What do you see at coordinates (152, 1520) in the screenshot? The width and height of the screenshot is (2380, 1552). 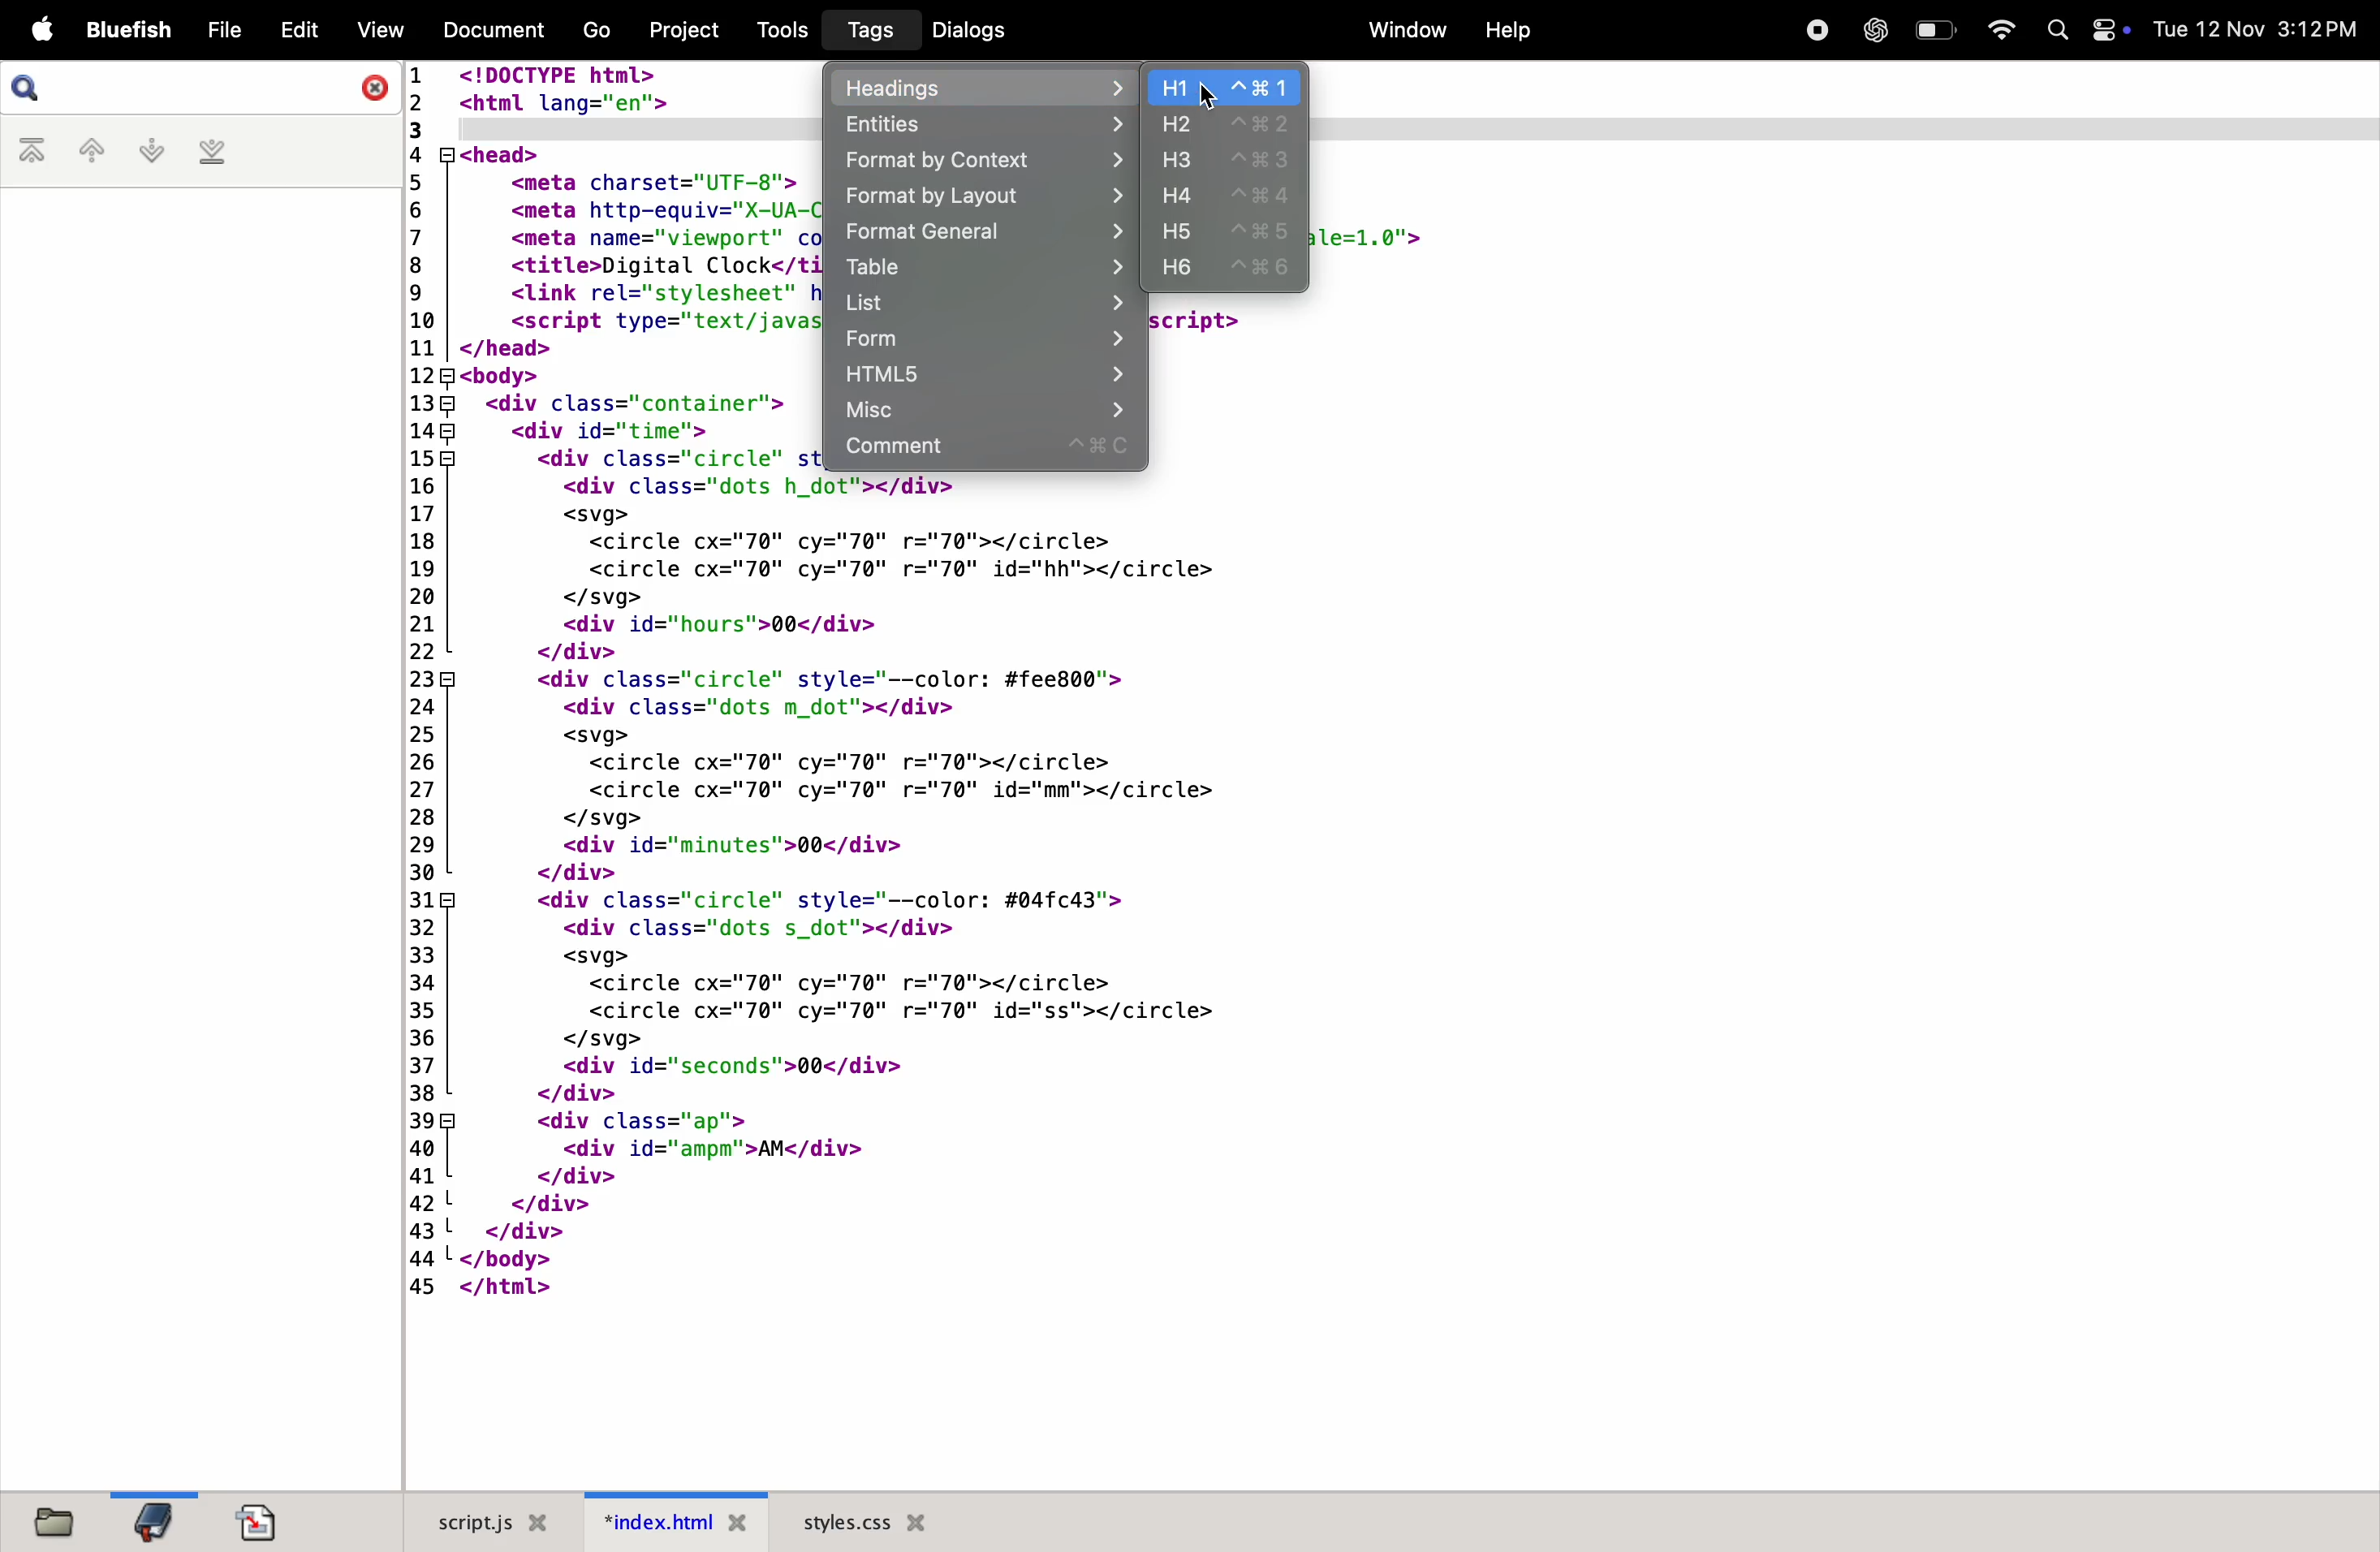 I see `bookmark` at bounding box center [152, 1520].